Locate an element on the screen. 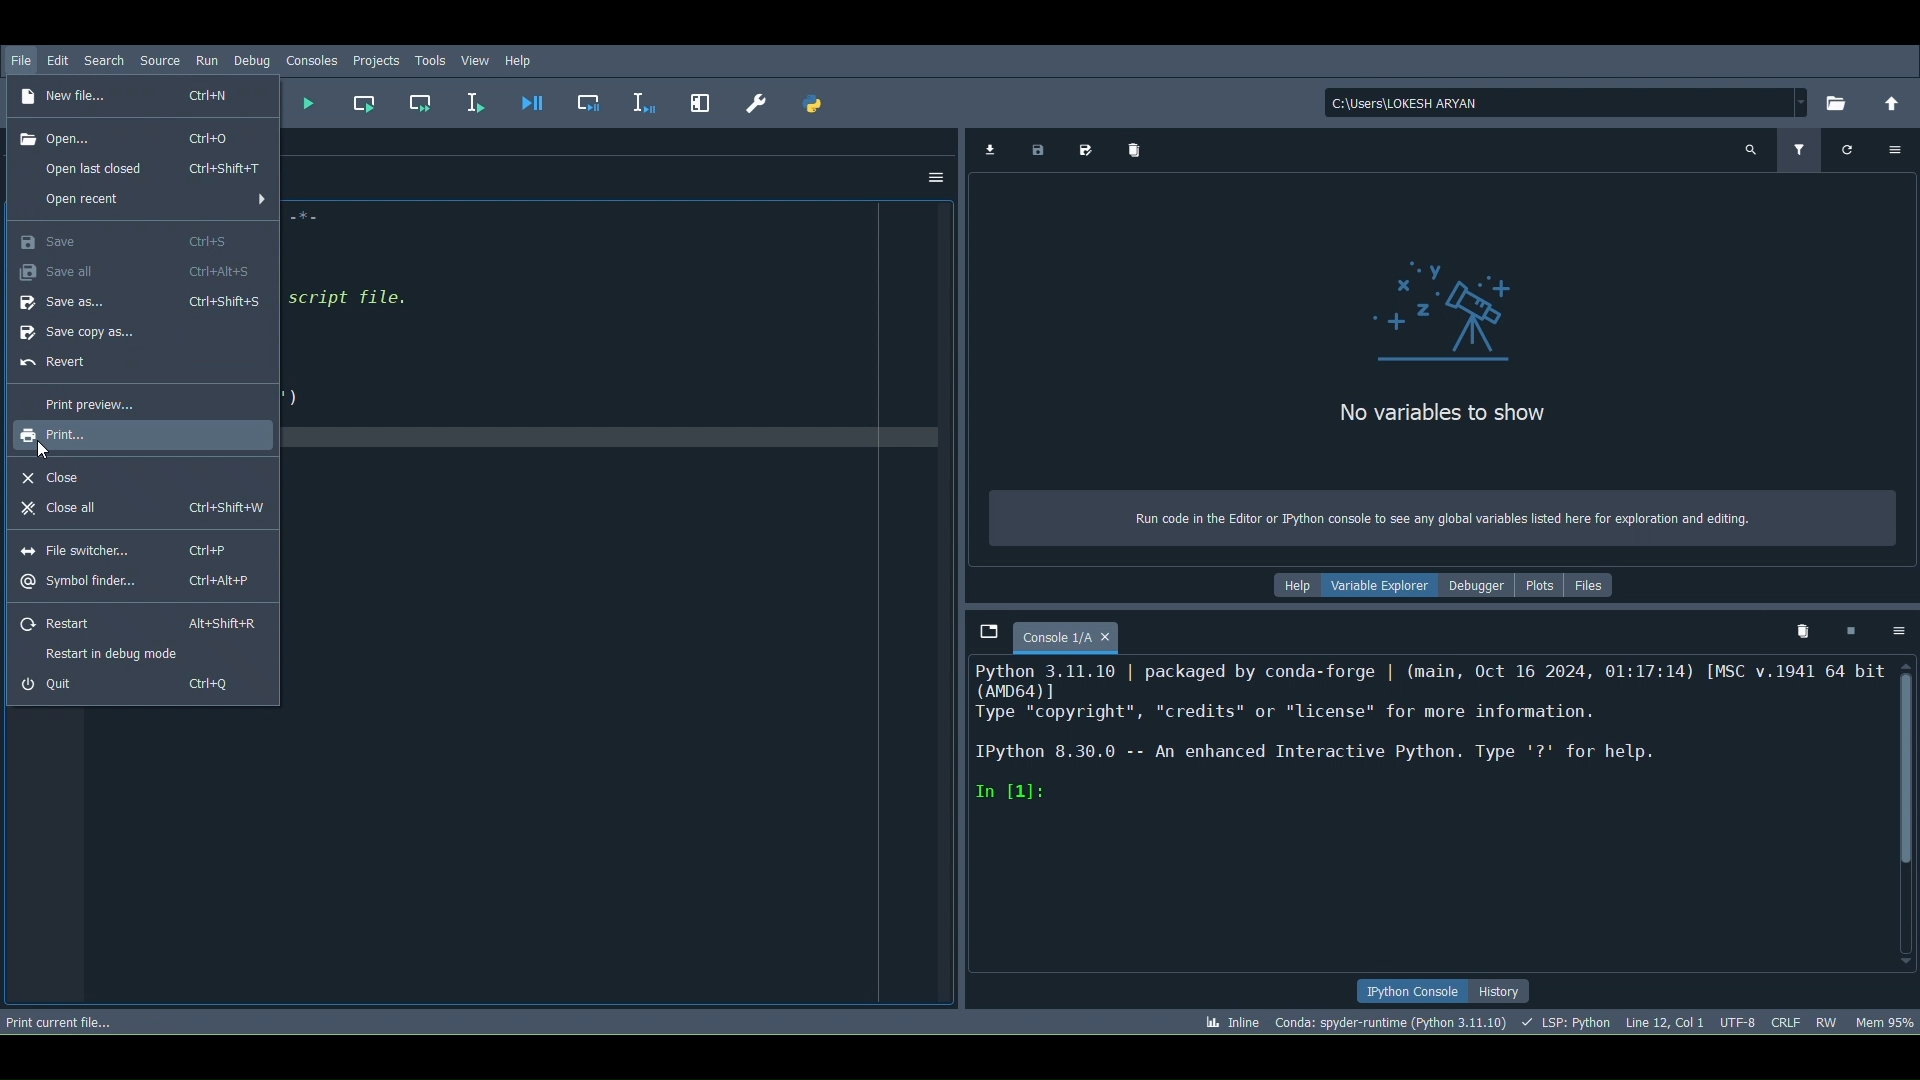  Browse tabs is located at coordinates (980, 618).